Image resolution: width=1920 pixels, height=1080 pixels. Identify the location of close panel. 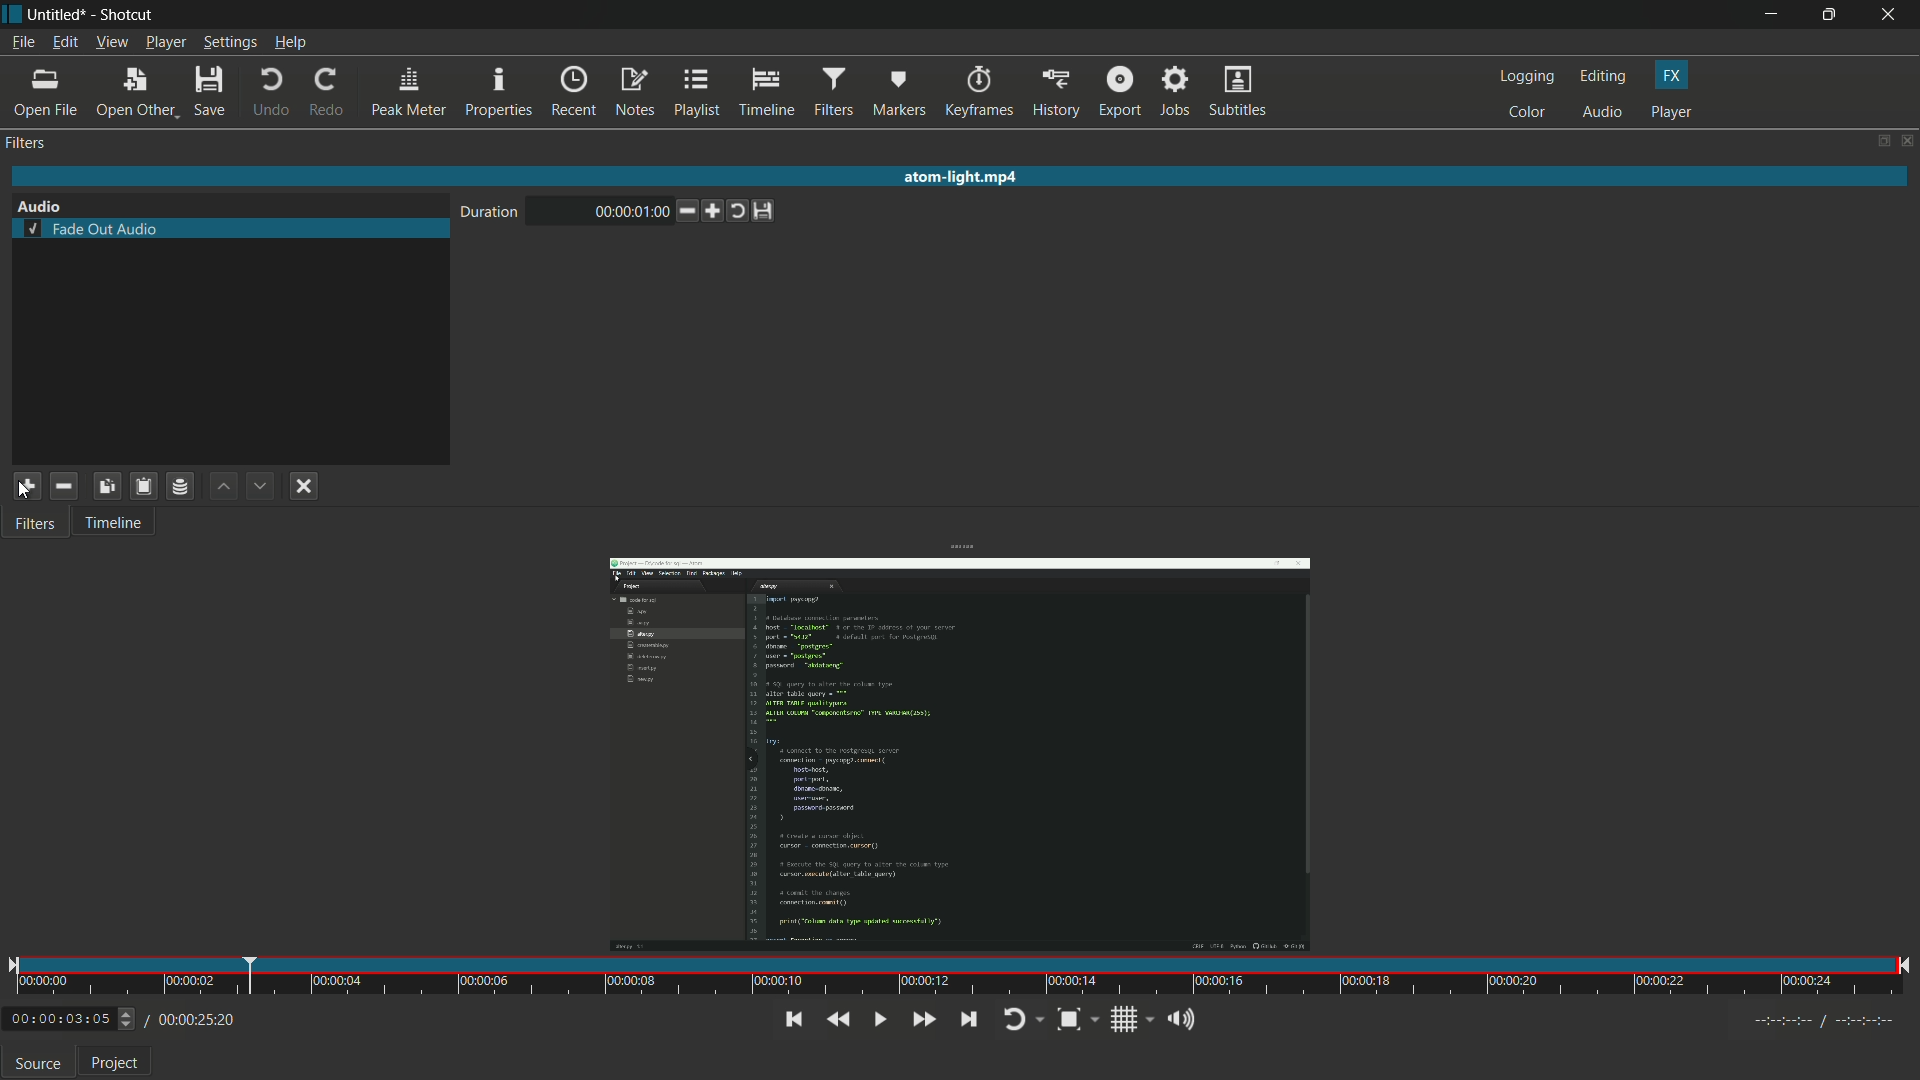
(1908, 142).